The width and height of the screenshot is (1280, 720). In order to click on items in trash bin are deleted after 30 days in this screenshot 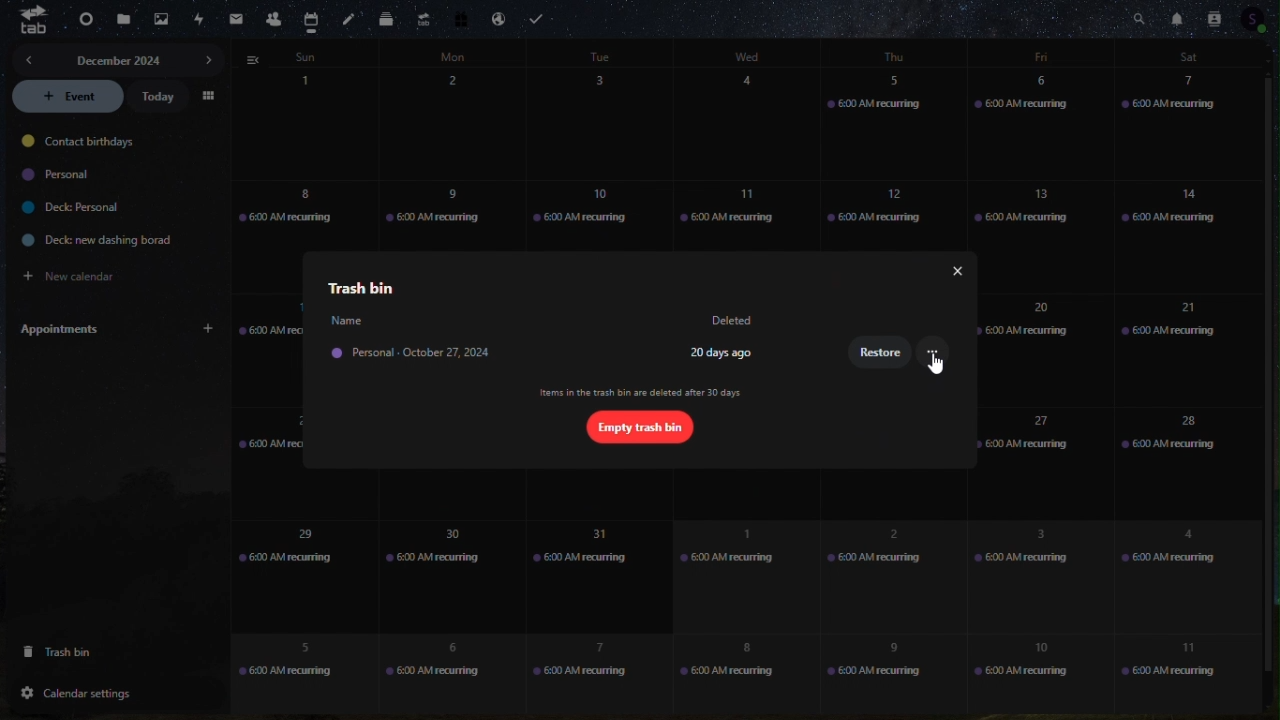, I will do `click(642, 393)`.